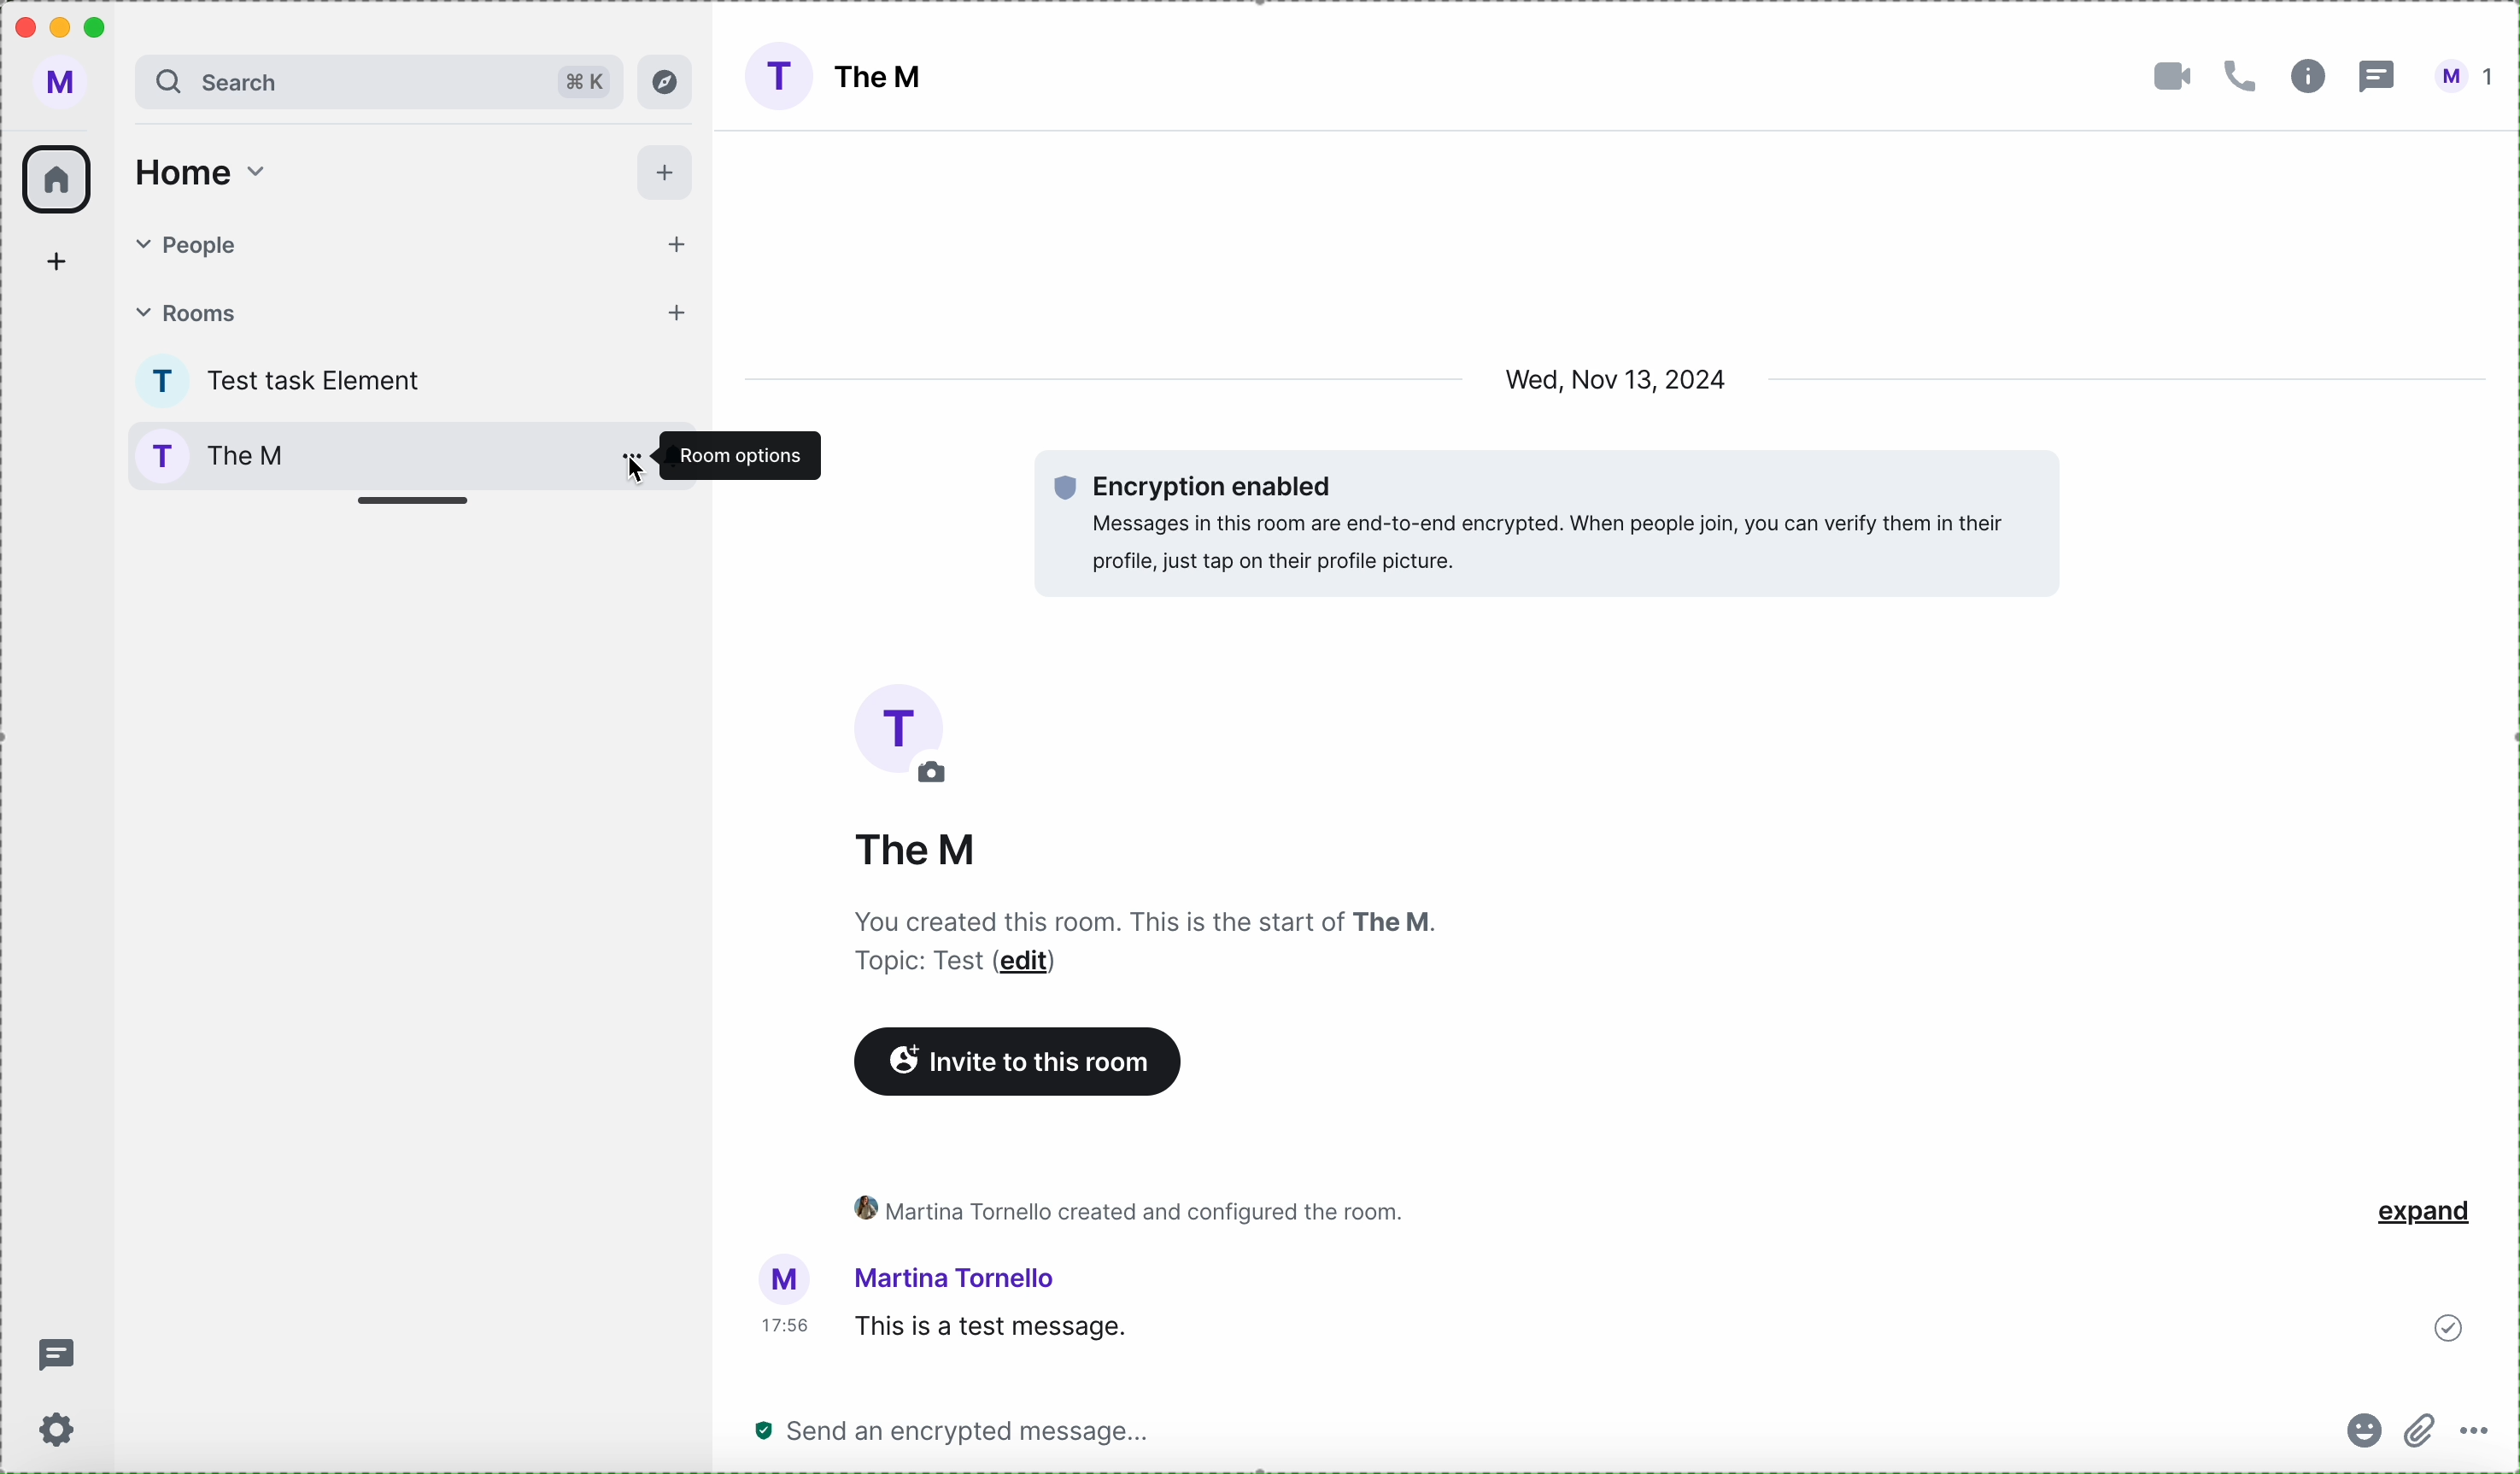  What do you see at coordinates (2243, 78) in the screenshot?
I see `call` at bounding box center [2243, 78].